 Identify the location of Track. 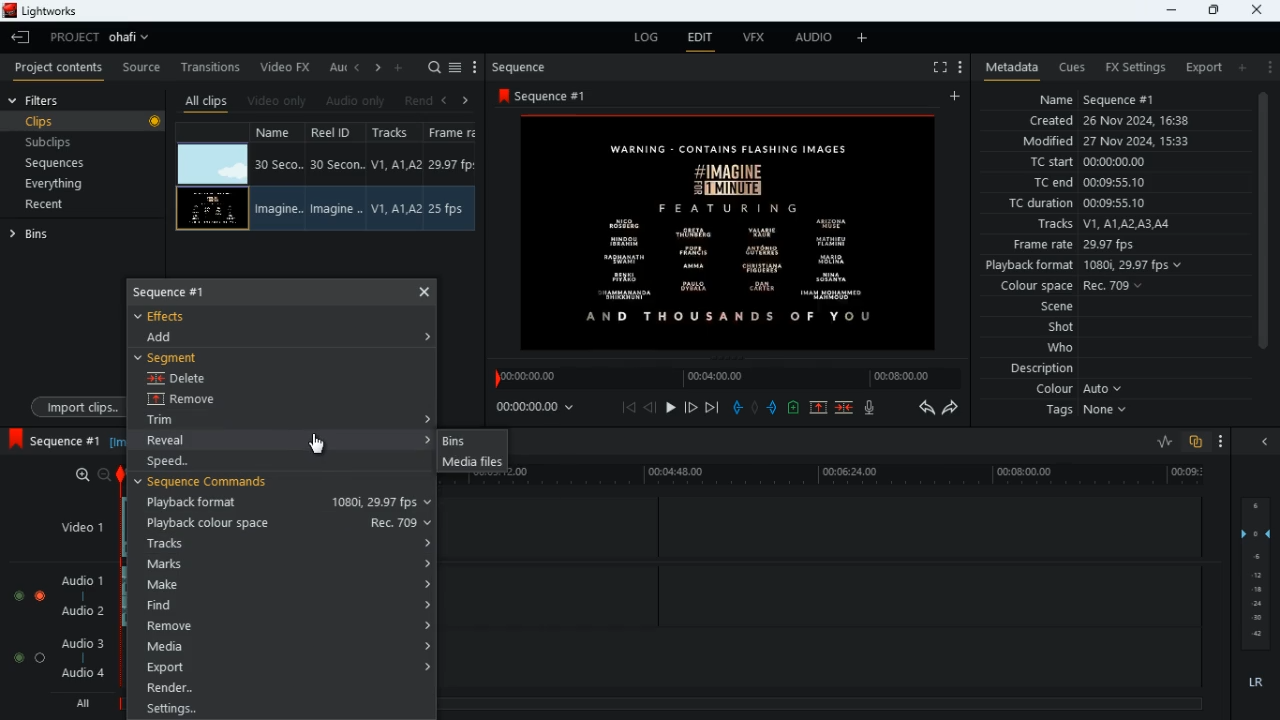
(398, 164).